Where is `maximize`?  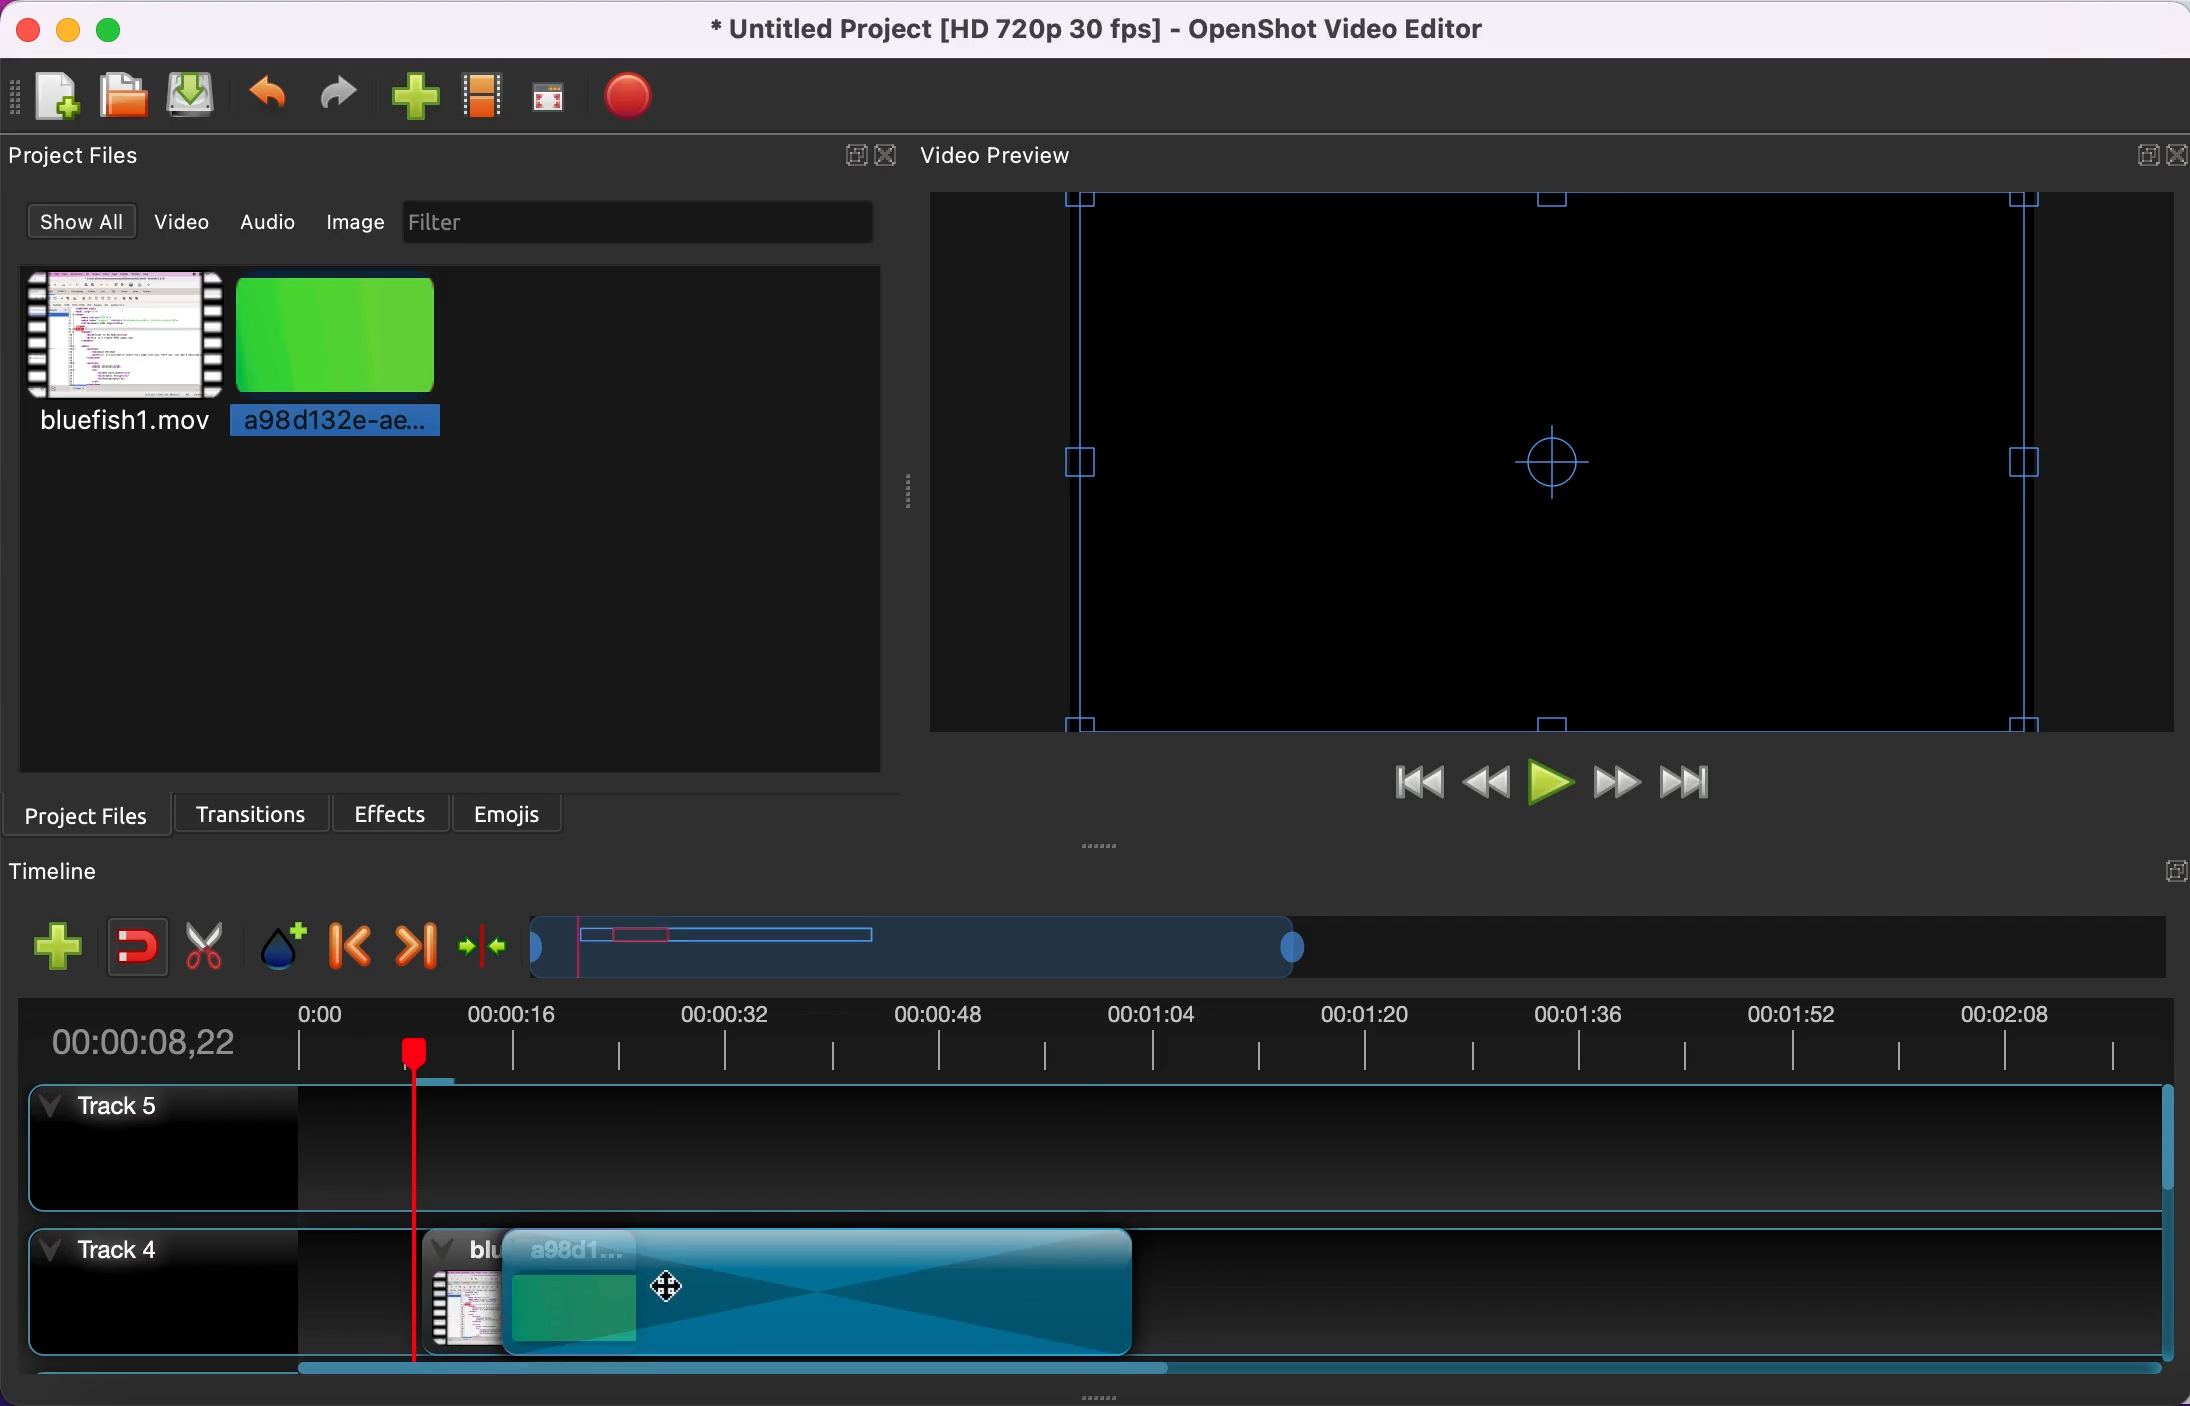 maximize is located at coordinates (118, 28).